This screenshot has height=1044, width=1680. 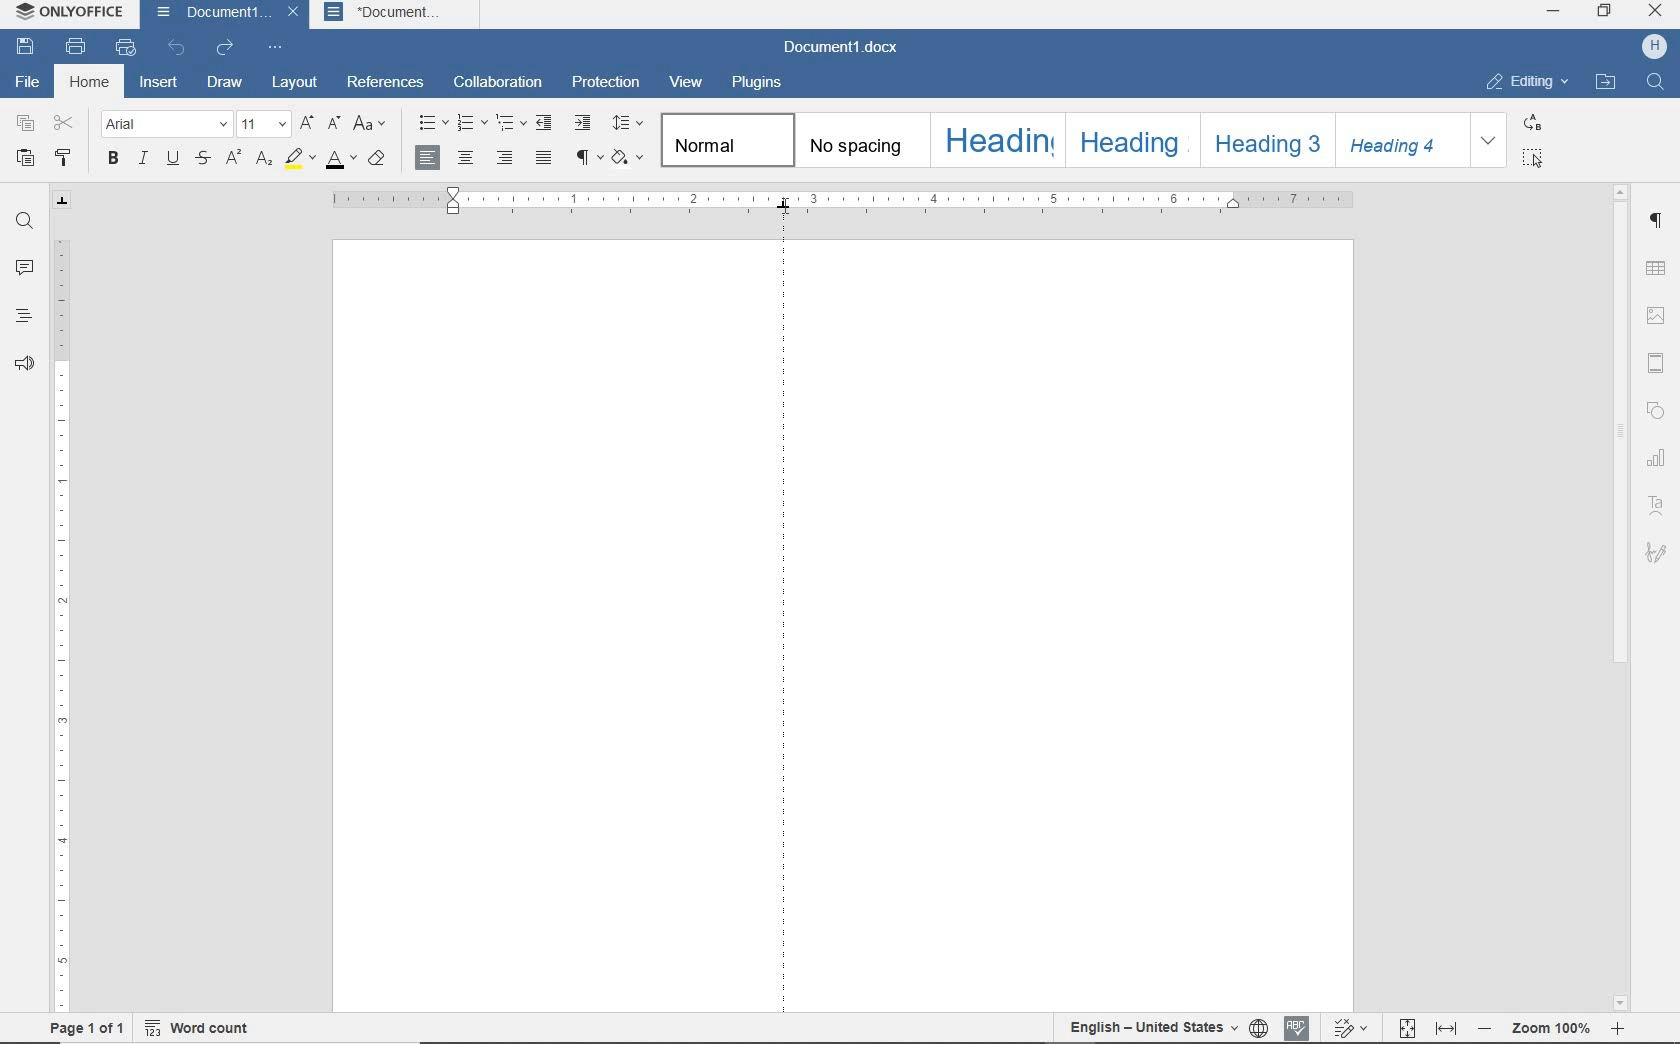 I want to click on FIT TO WIDTH, so click(x=1448, y=1026).